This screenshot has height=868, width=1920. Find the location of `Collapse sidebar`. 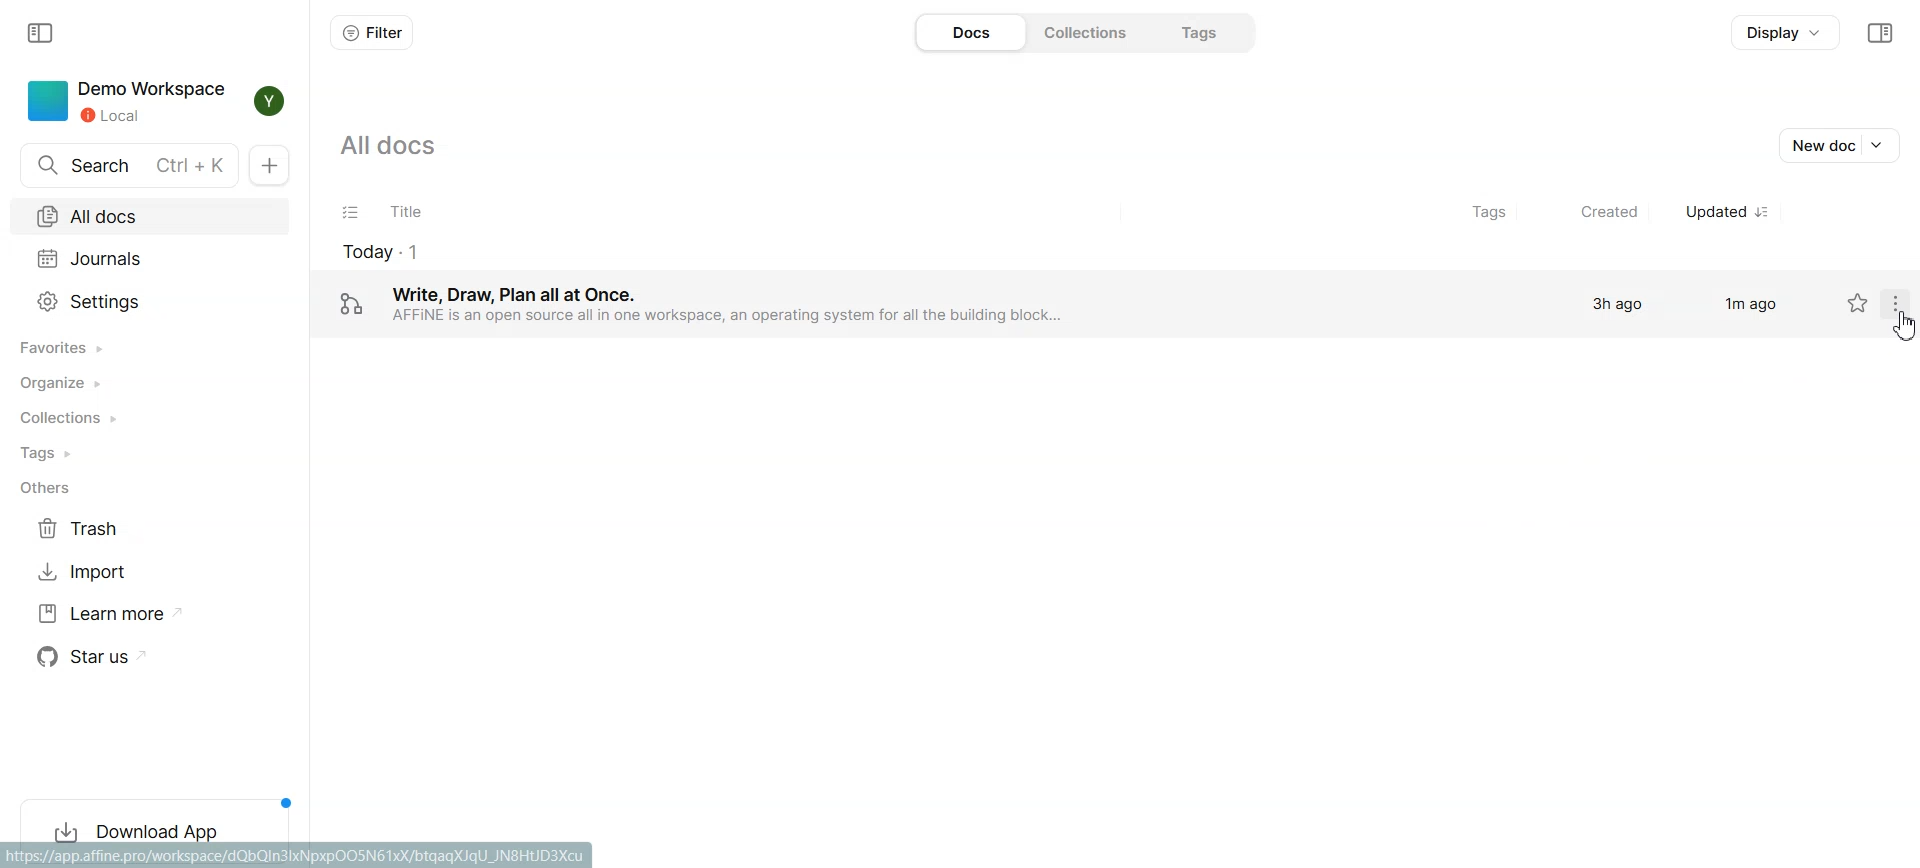

Collapse sidebar is located at coordinates (38, 33).